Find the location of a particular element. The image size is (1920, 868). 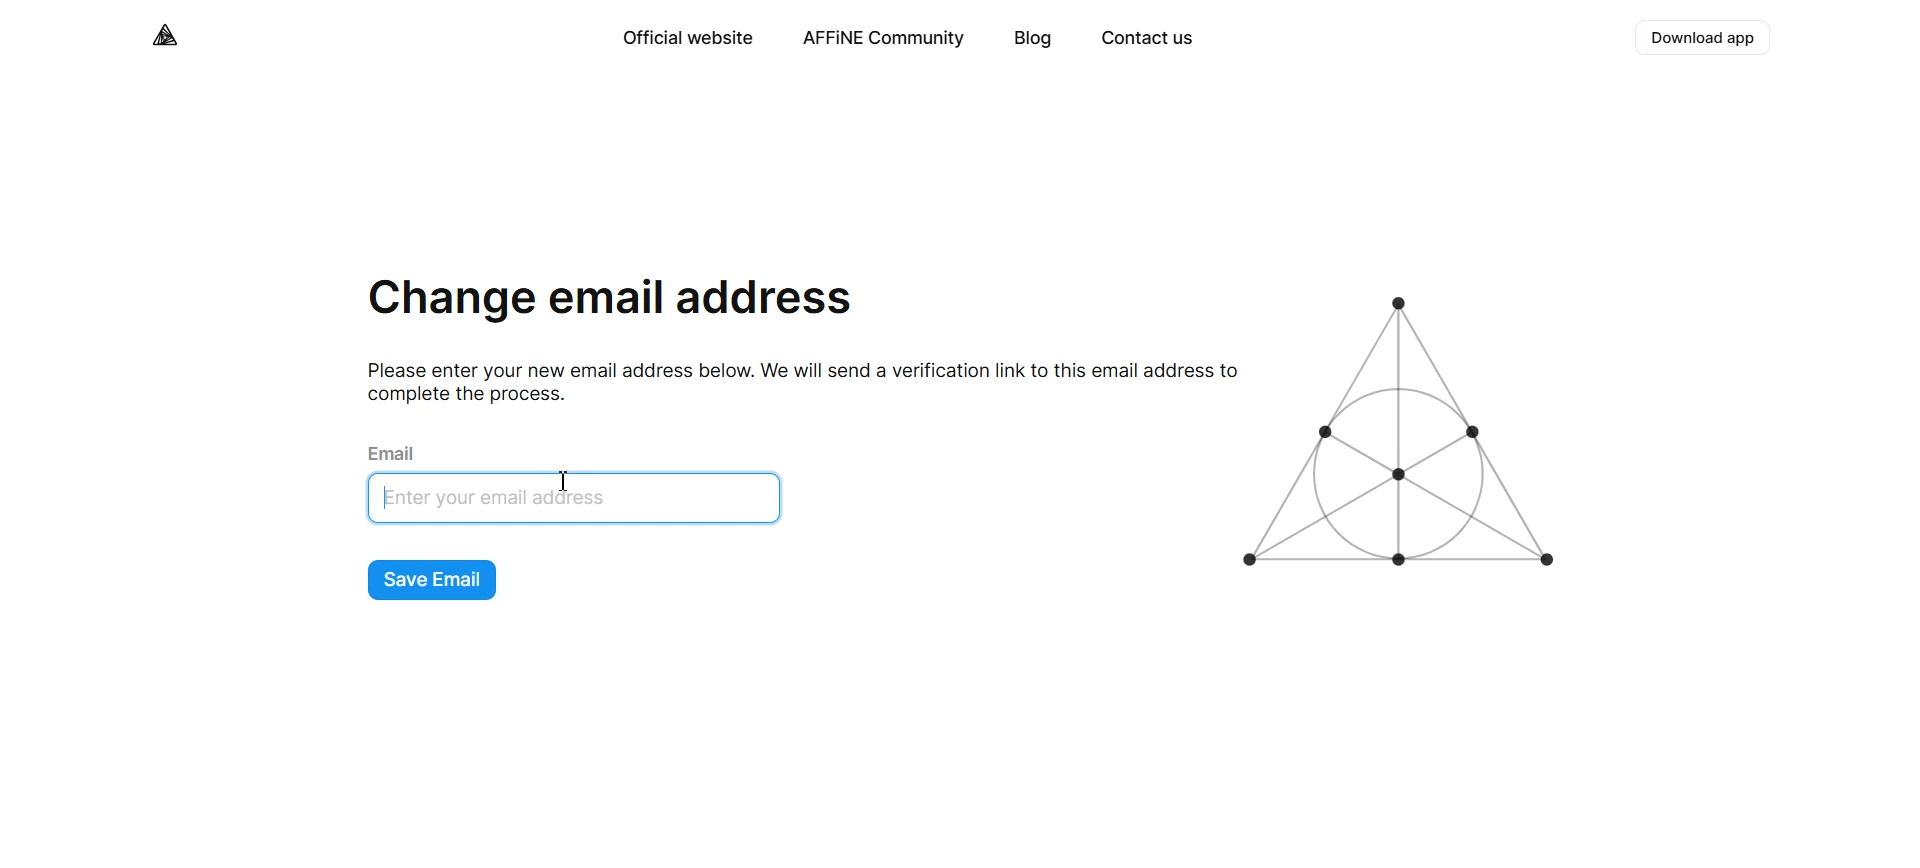

Blog is located at coordinates (1033, 40).